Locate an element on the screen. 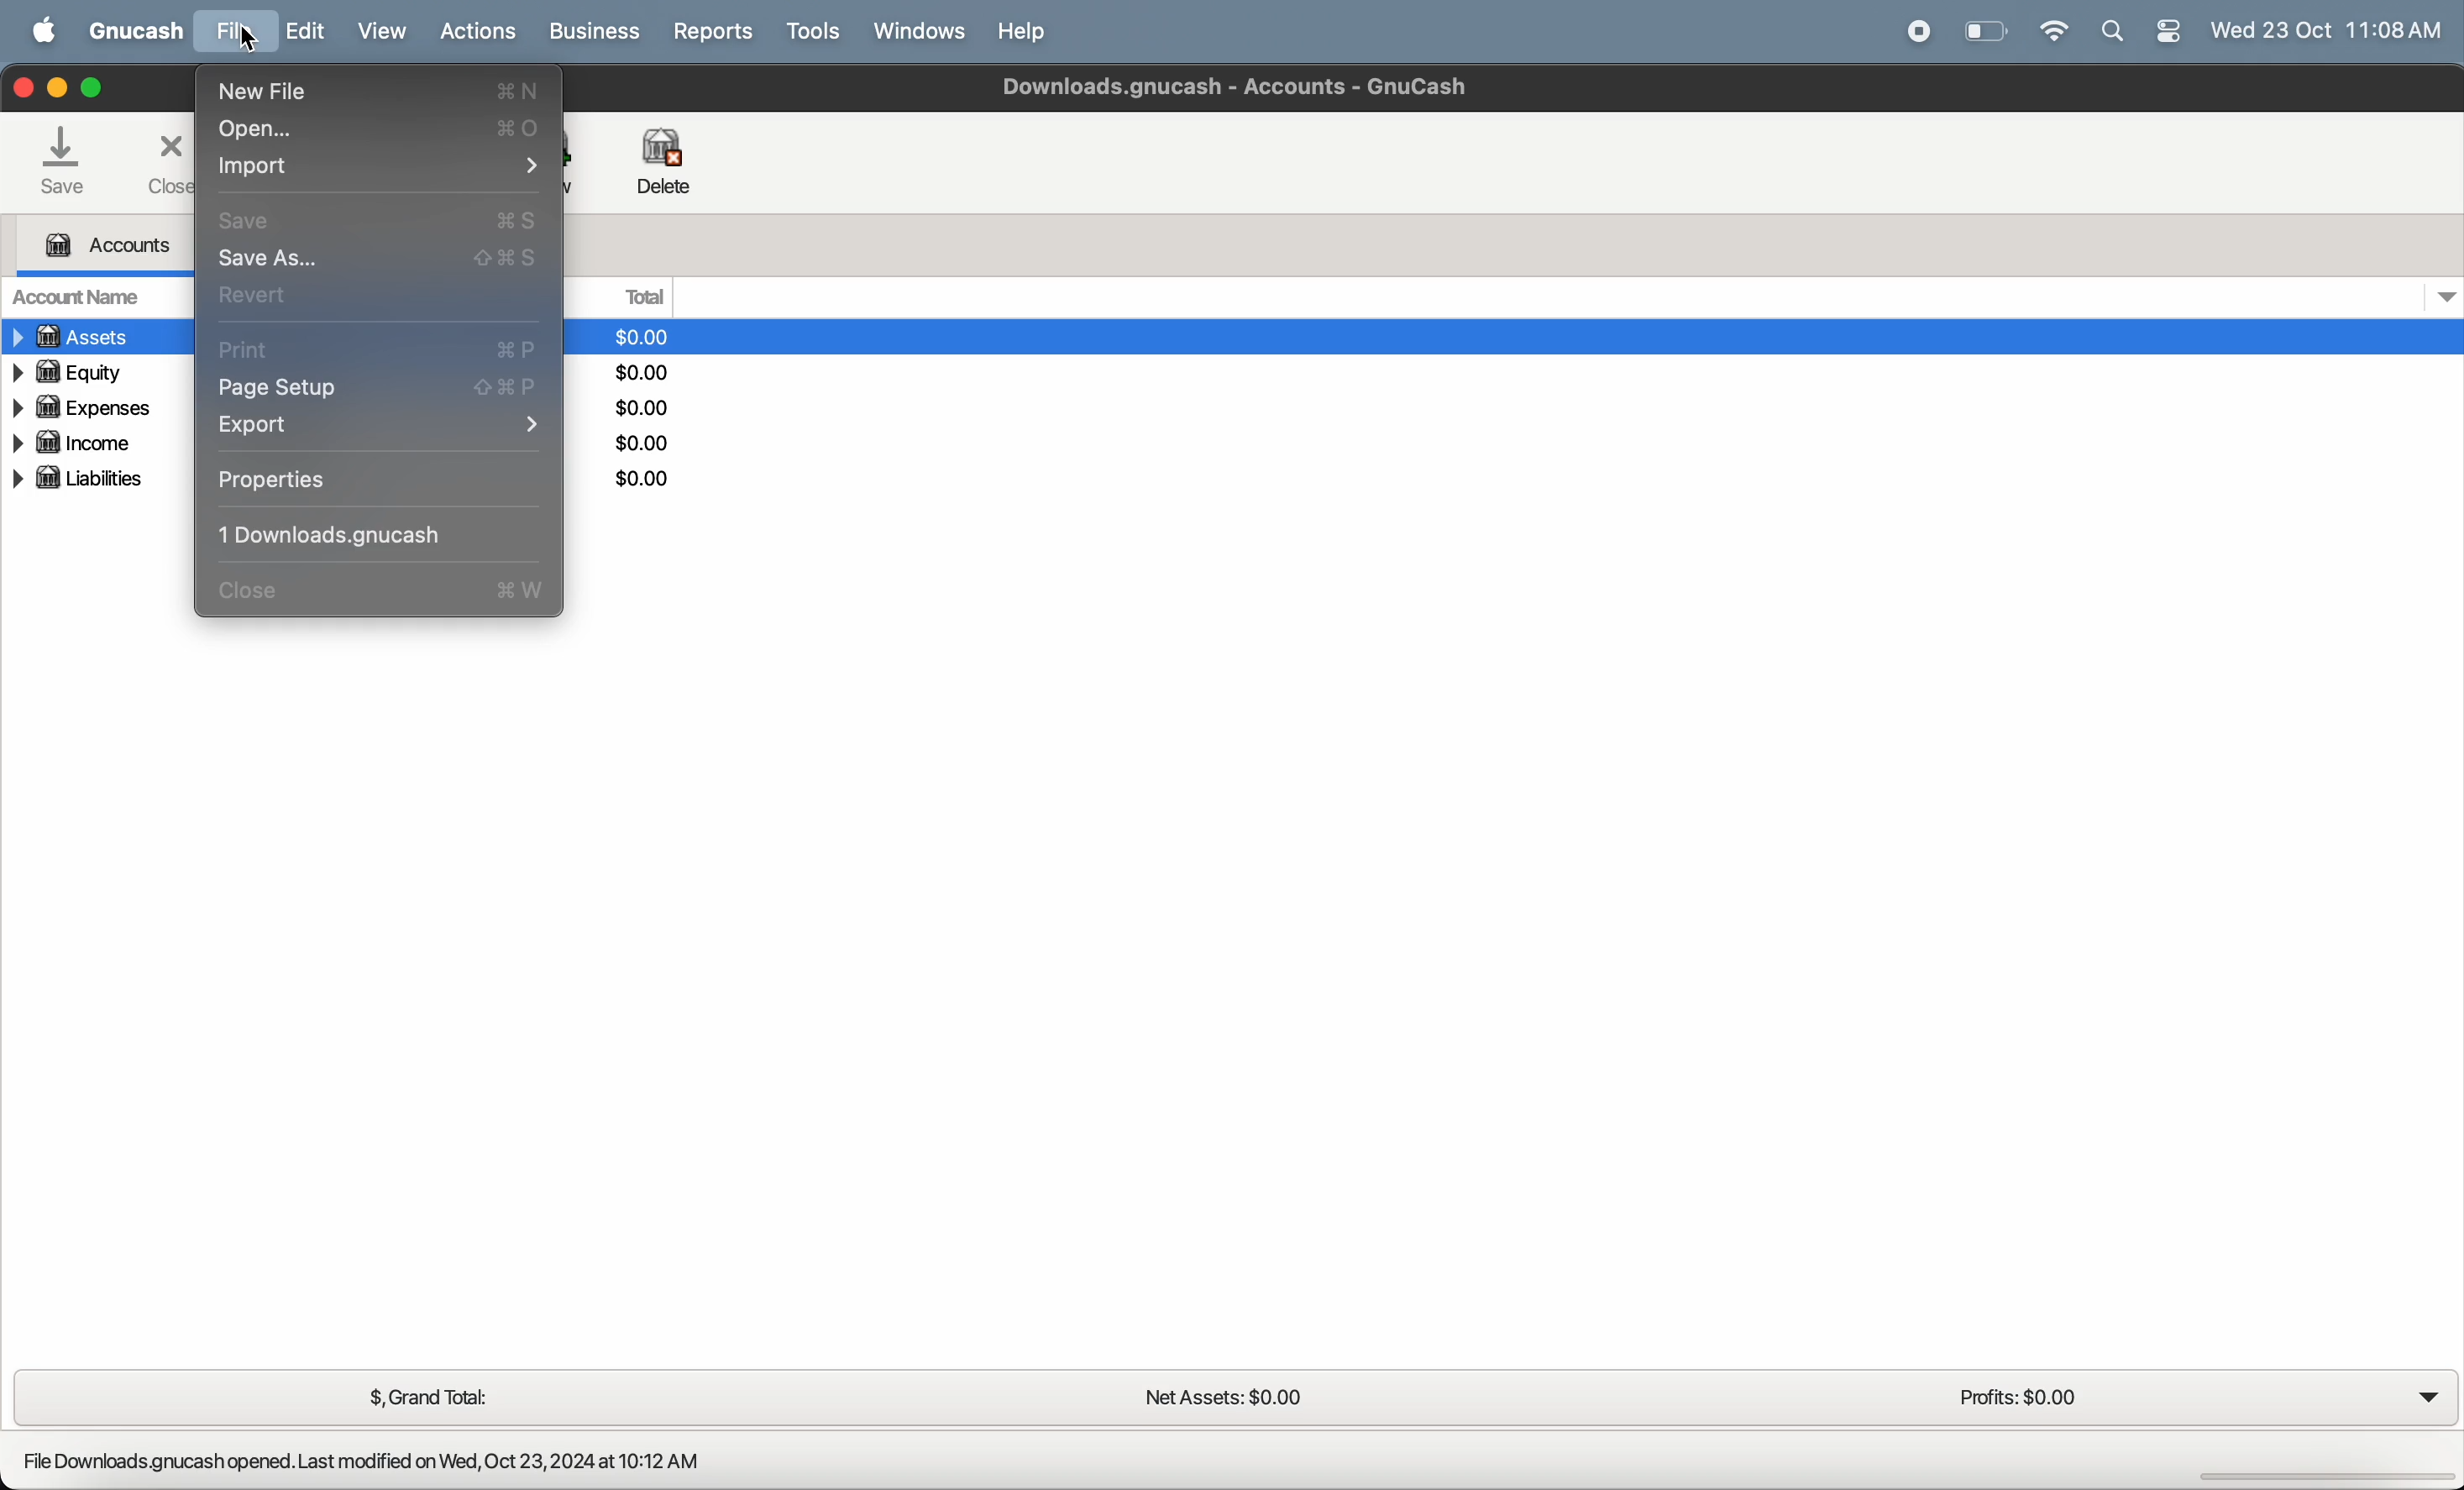  reports is located at coordinates (712, 30).